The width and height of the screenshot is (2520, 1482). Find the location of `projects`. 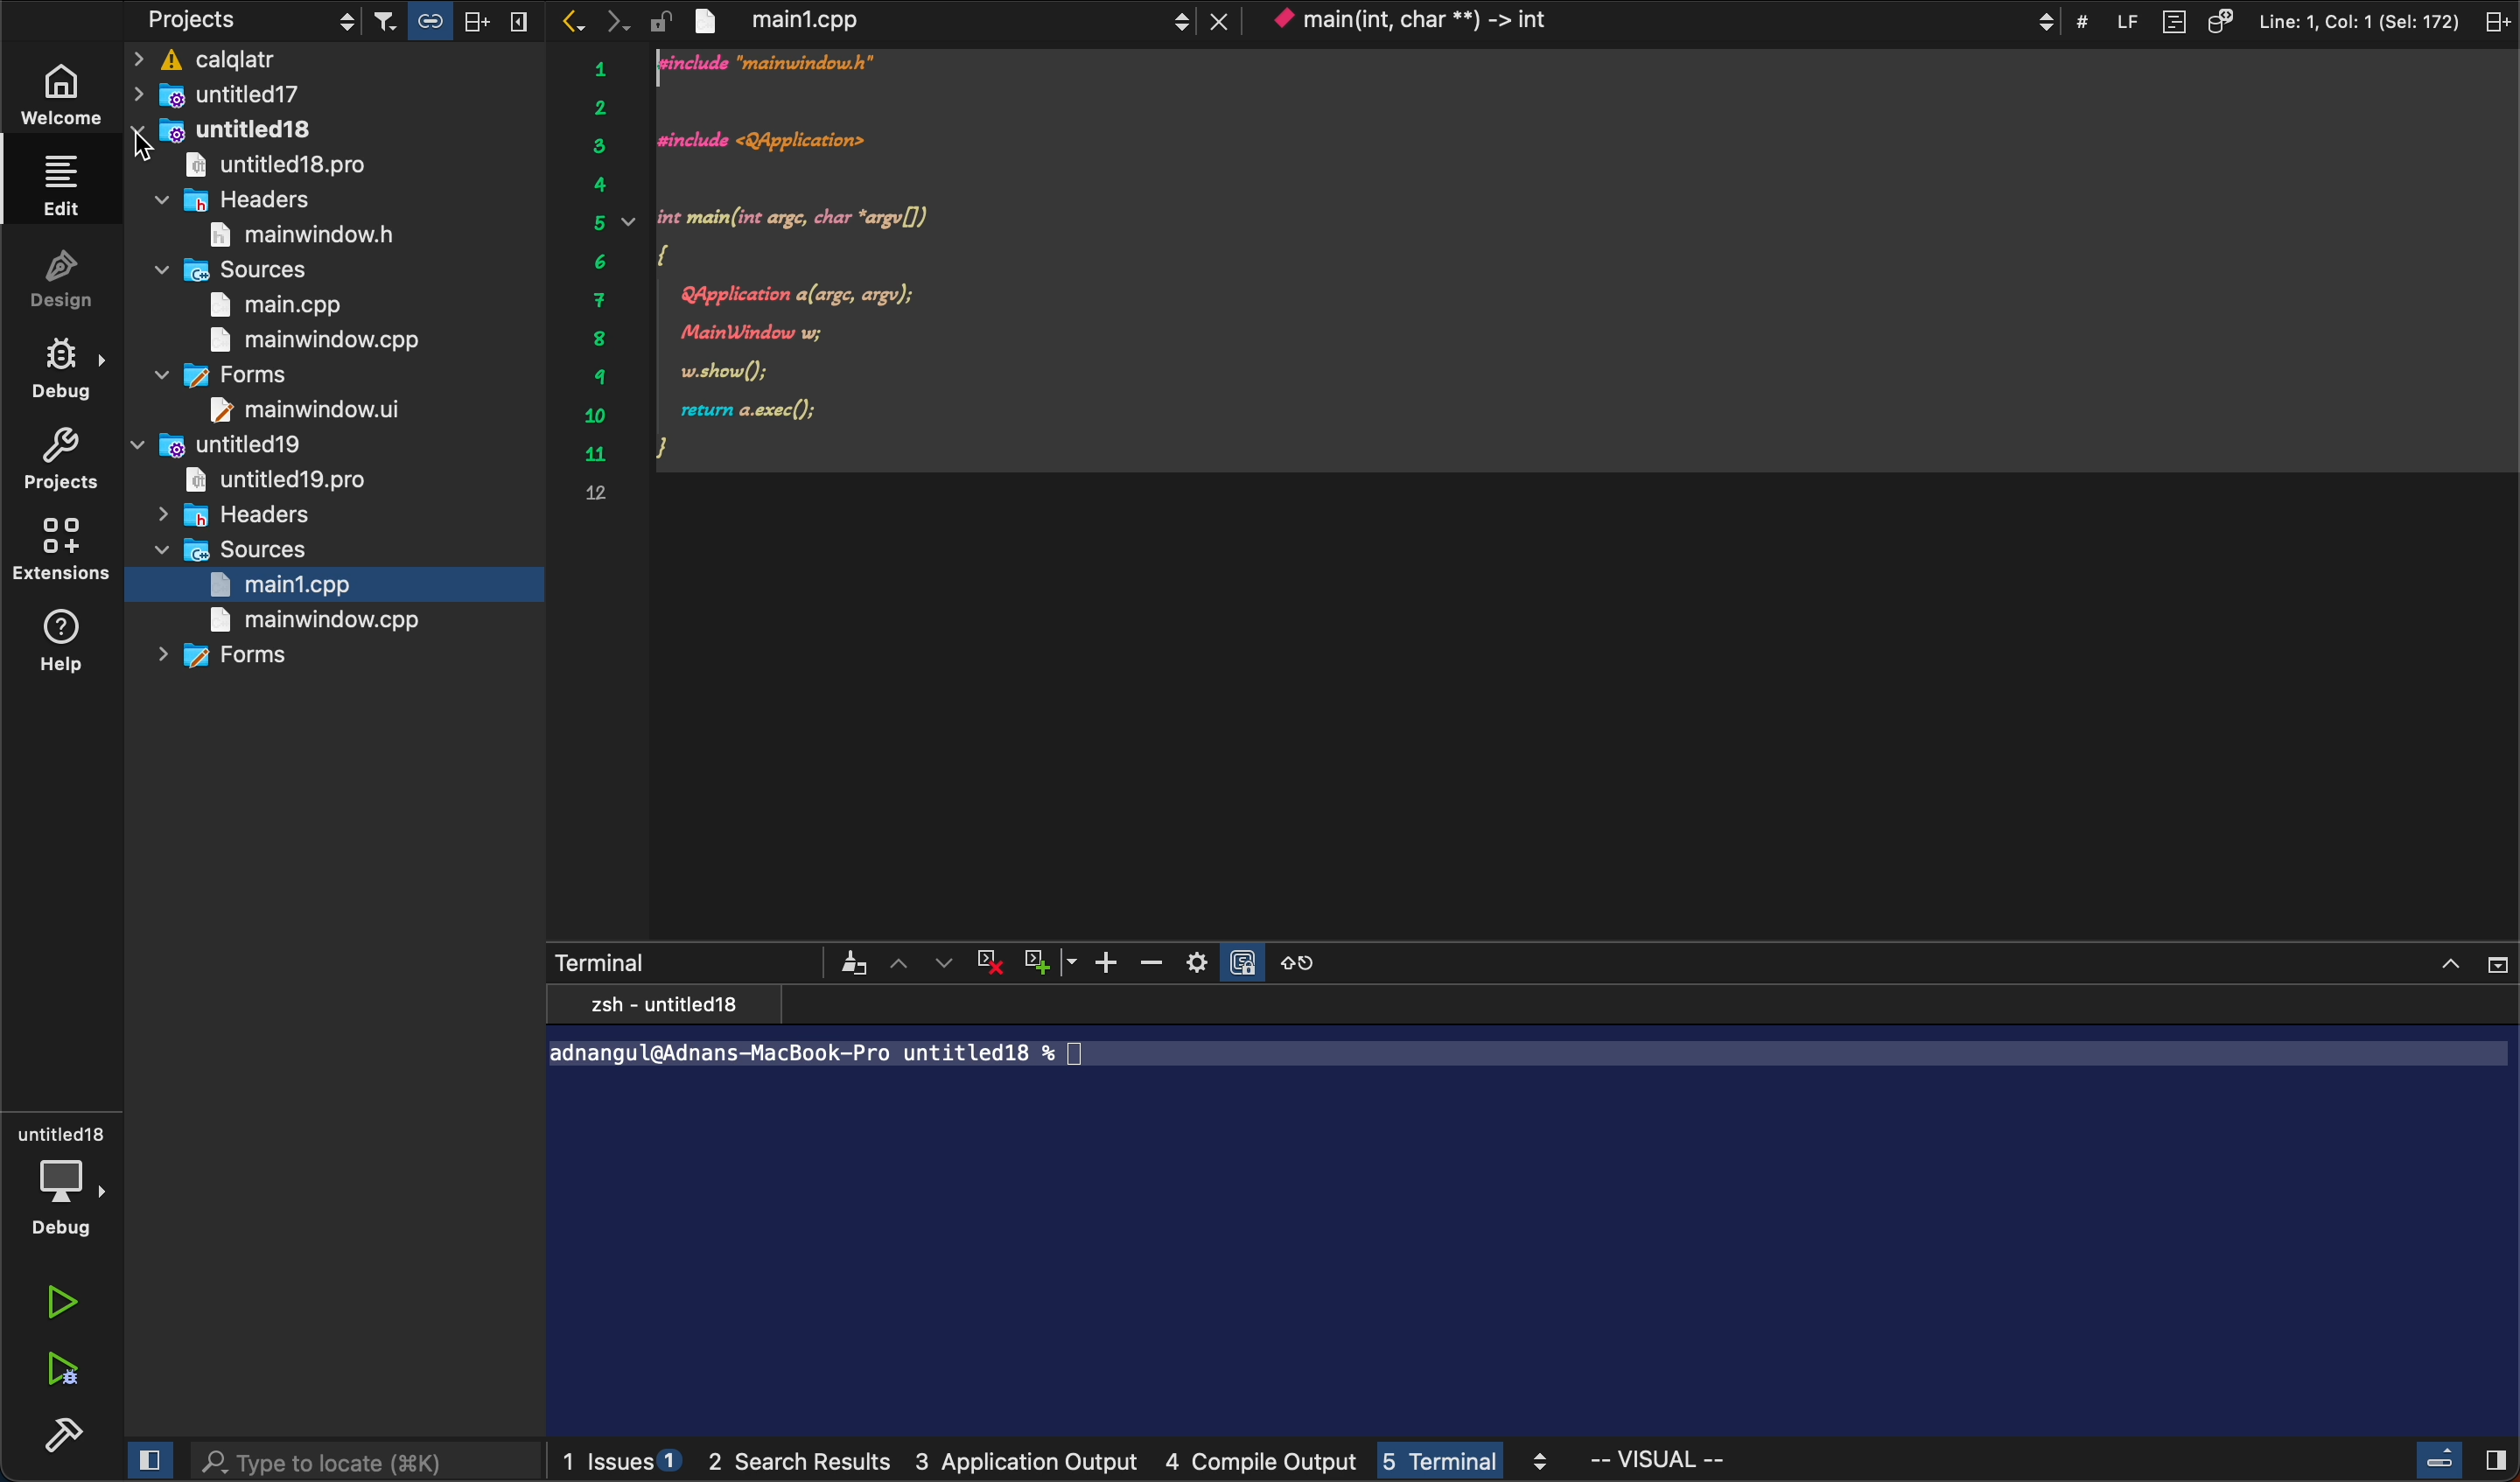

projects is located at coordinates (221, 19).